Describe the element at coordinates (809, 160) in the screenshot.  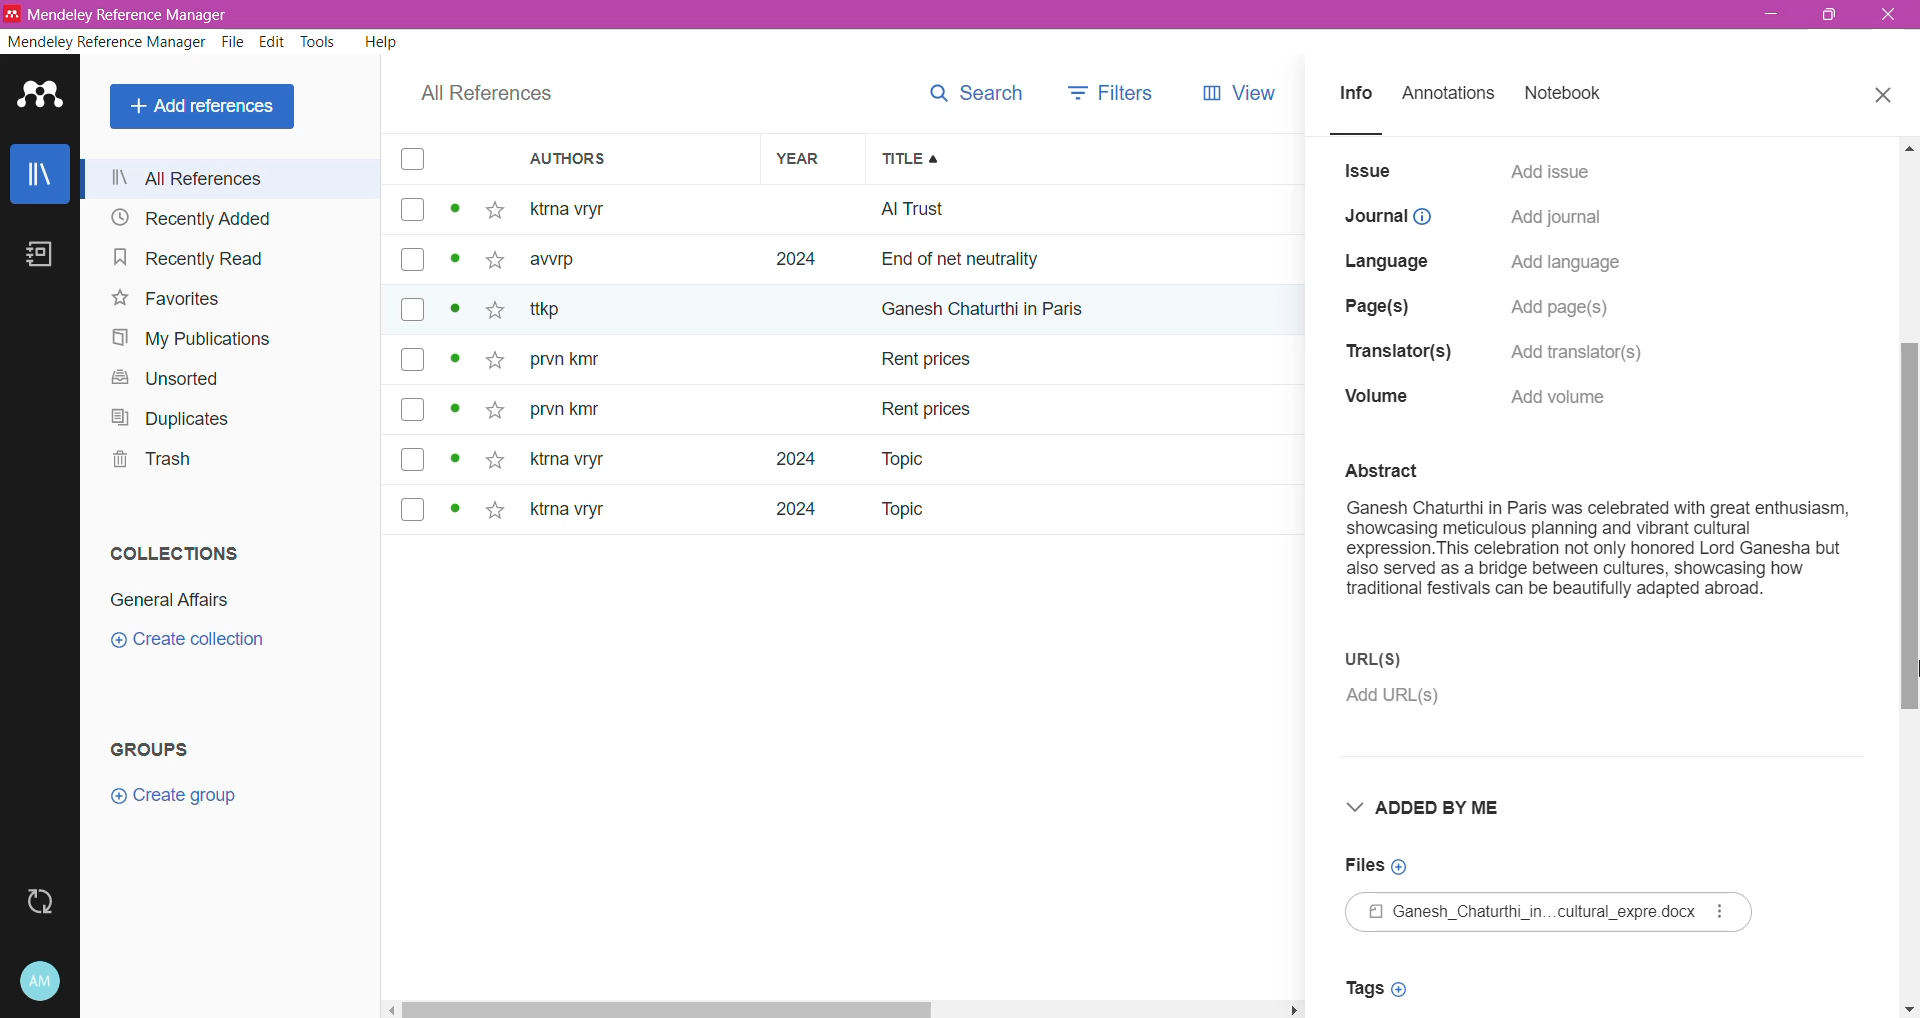
I see `Year` at that location.